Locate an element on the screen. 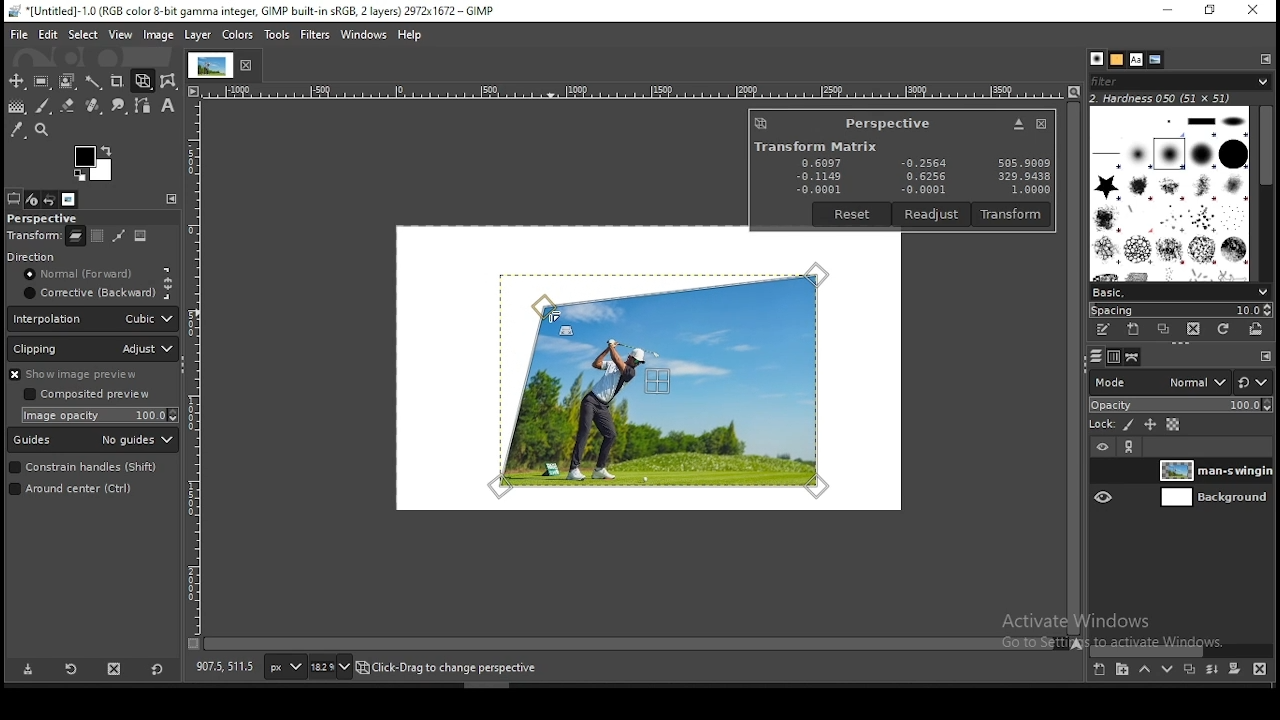  text tool is located at coordinates (168, 107).